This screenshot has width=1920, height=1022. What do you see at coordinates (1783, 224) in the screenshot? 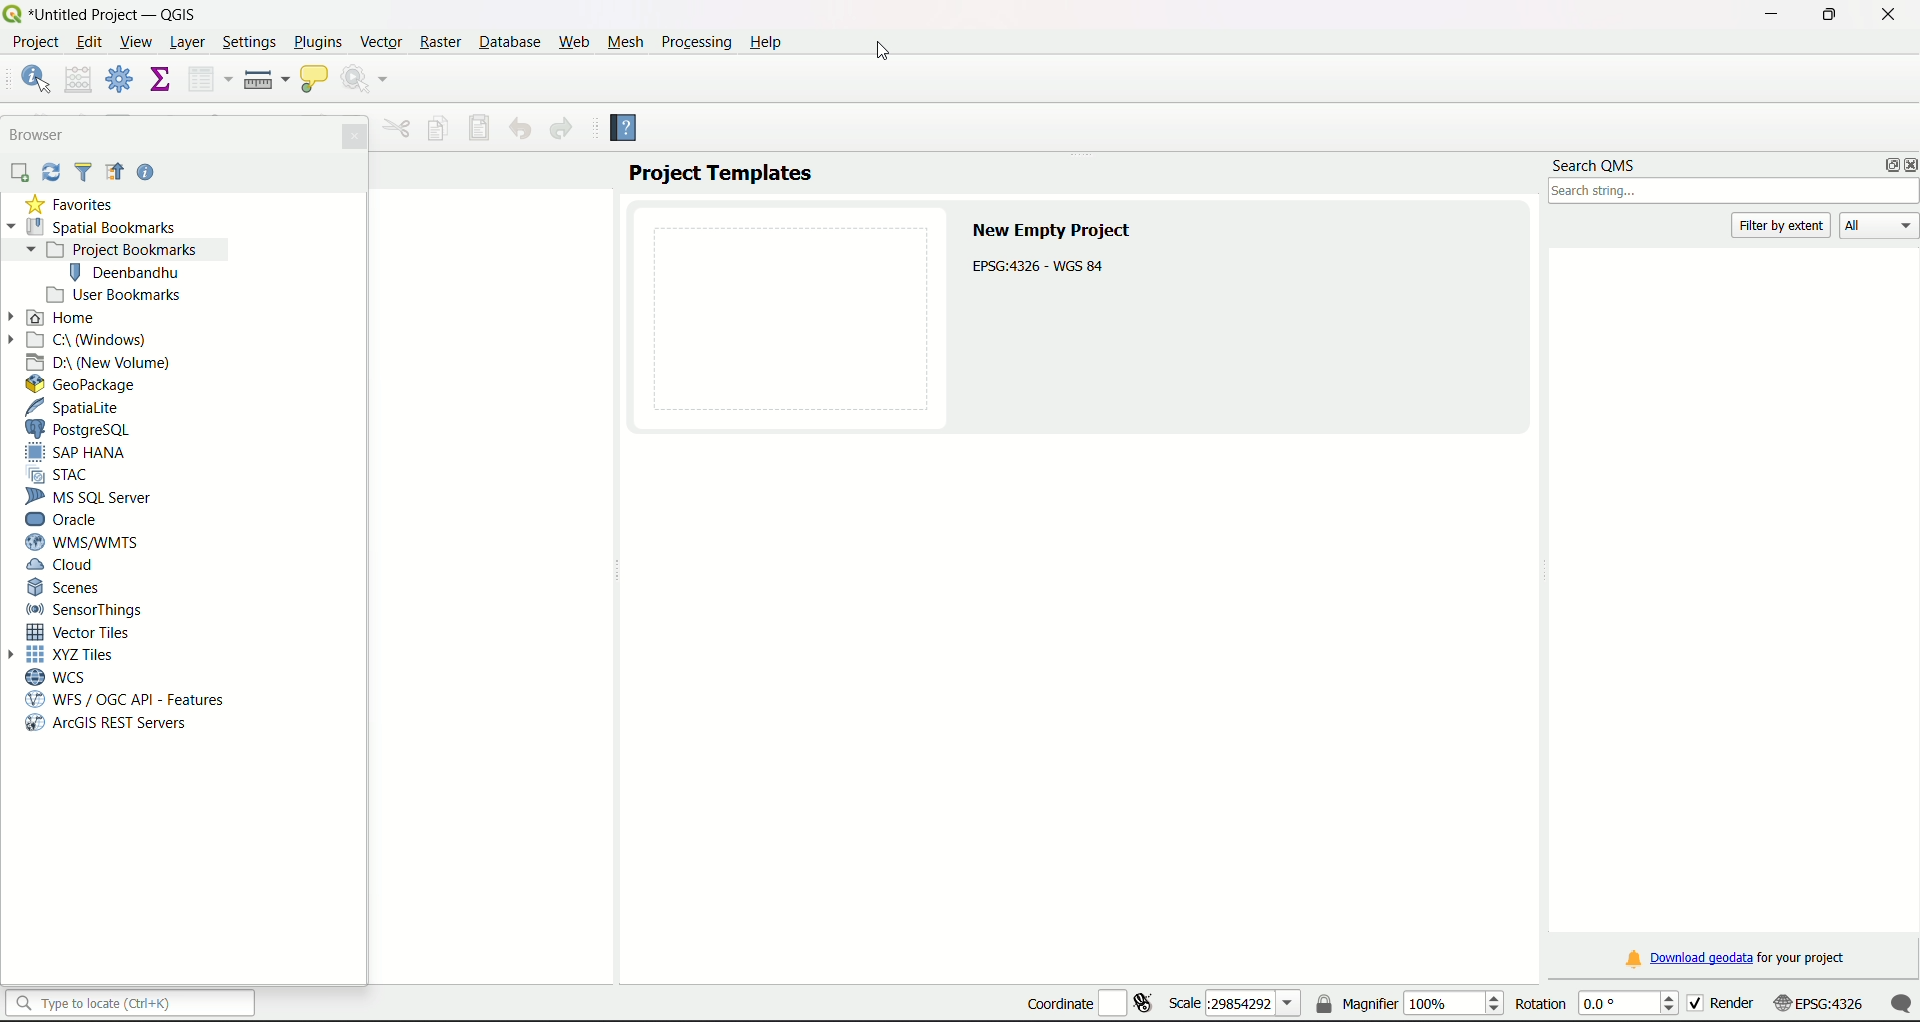
I see `filter by extent` at bounding box center [1783, 224].